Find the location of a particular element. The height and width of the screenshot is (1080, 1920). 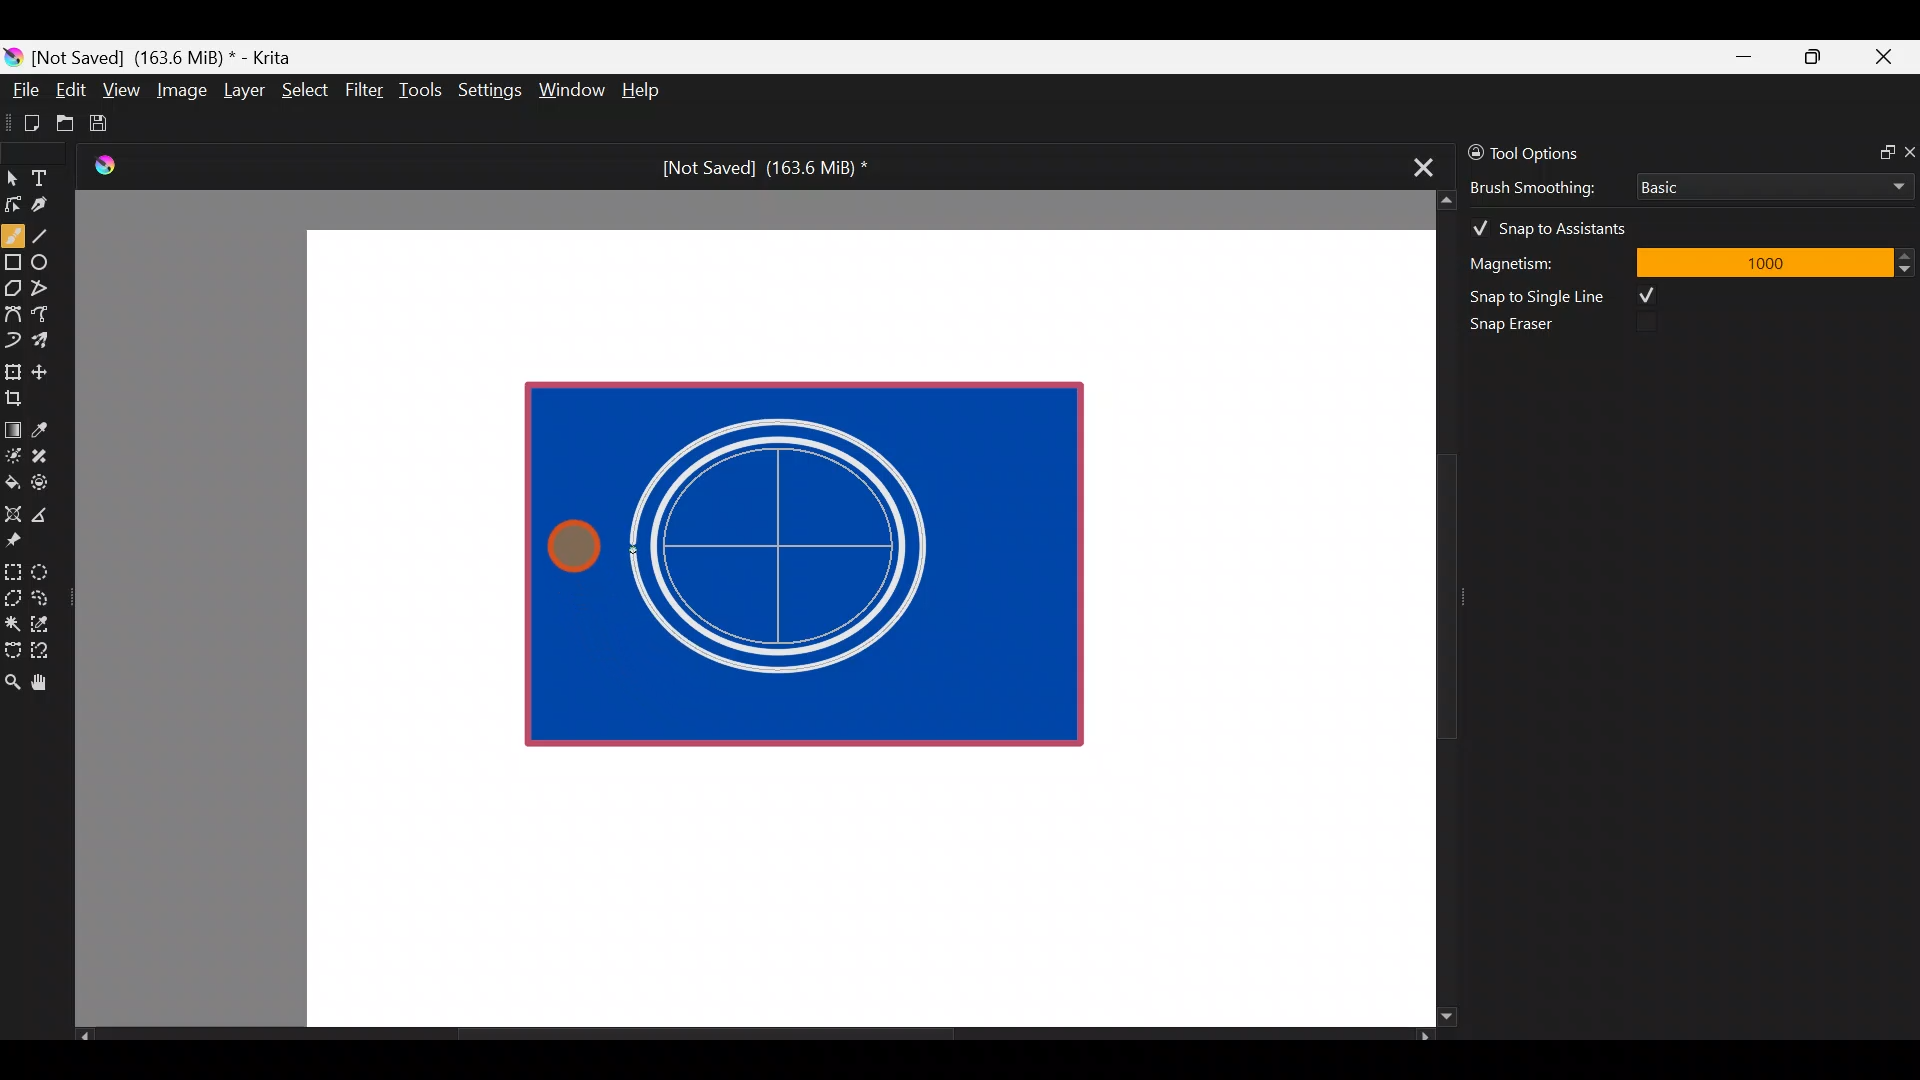

Multibrush tool is located at coordinates (48, 339).